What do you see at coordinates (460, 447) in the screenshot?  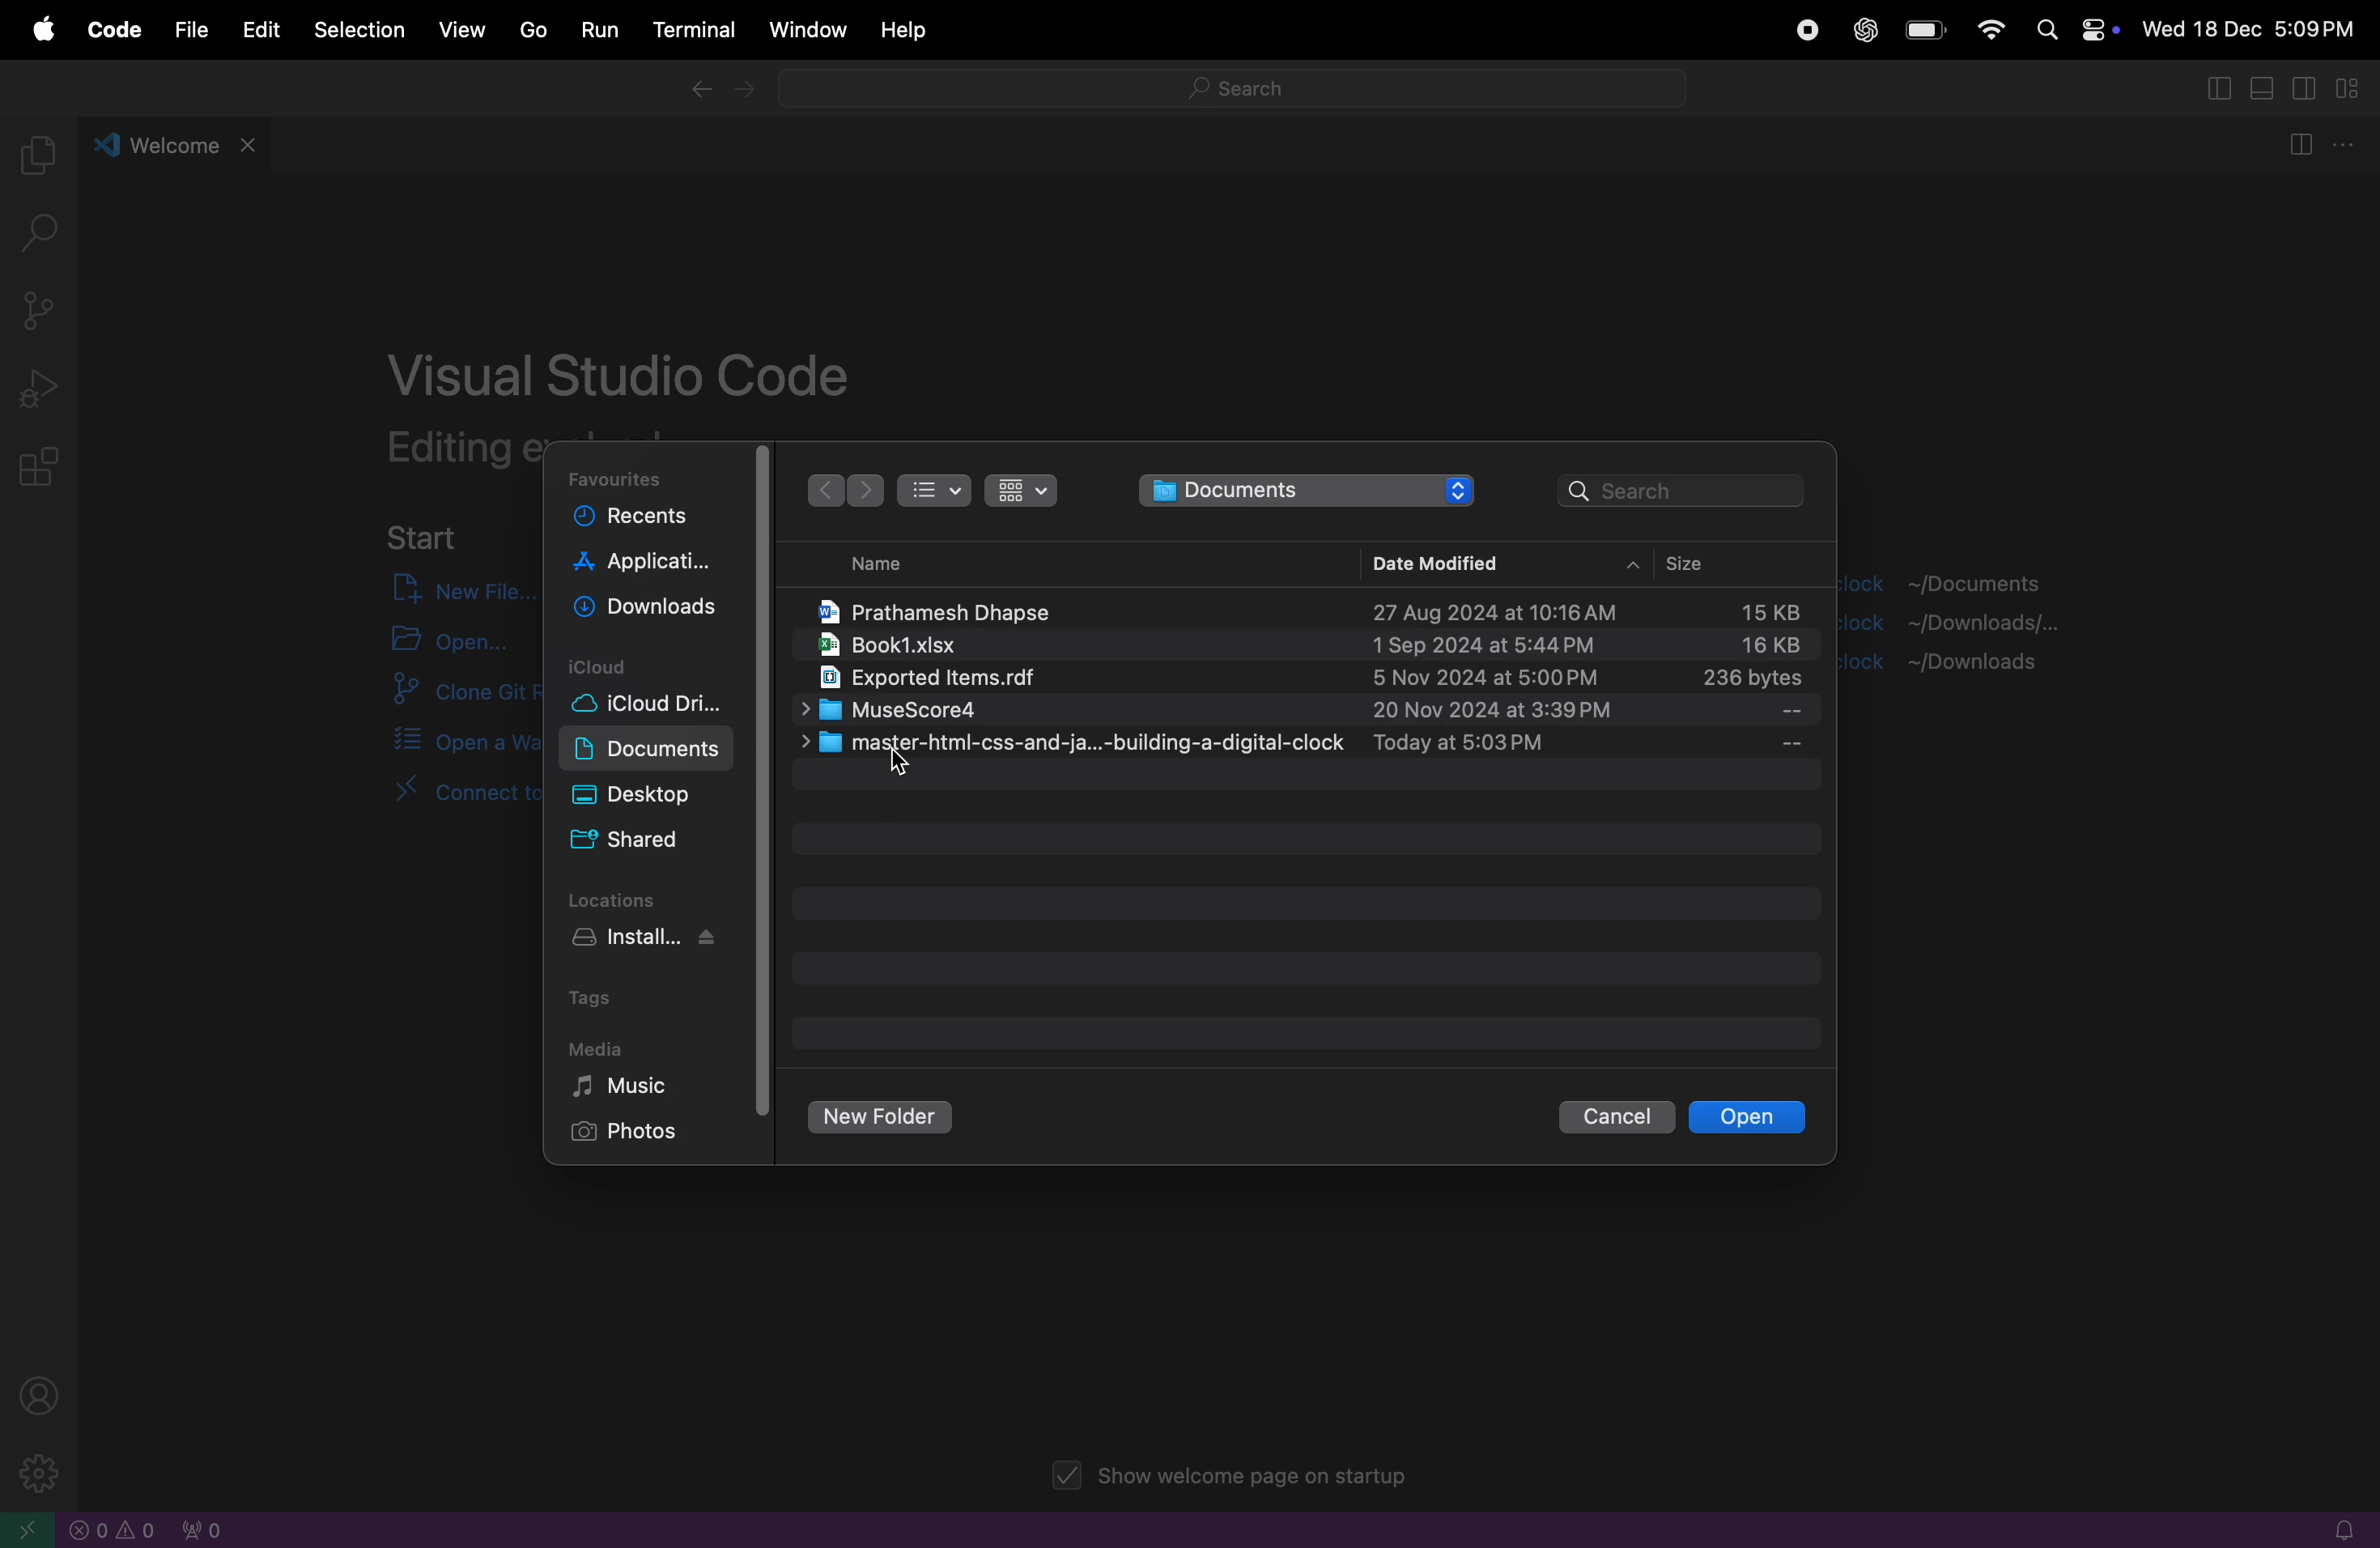 I see `editing evolved` at bounding box center [460, 447].